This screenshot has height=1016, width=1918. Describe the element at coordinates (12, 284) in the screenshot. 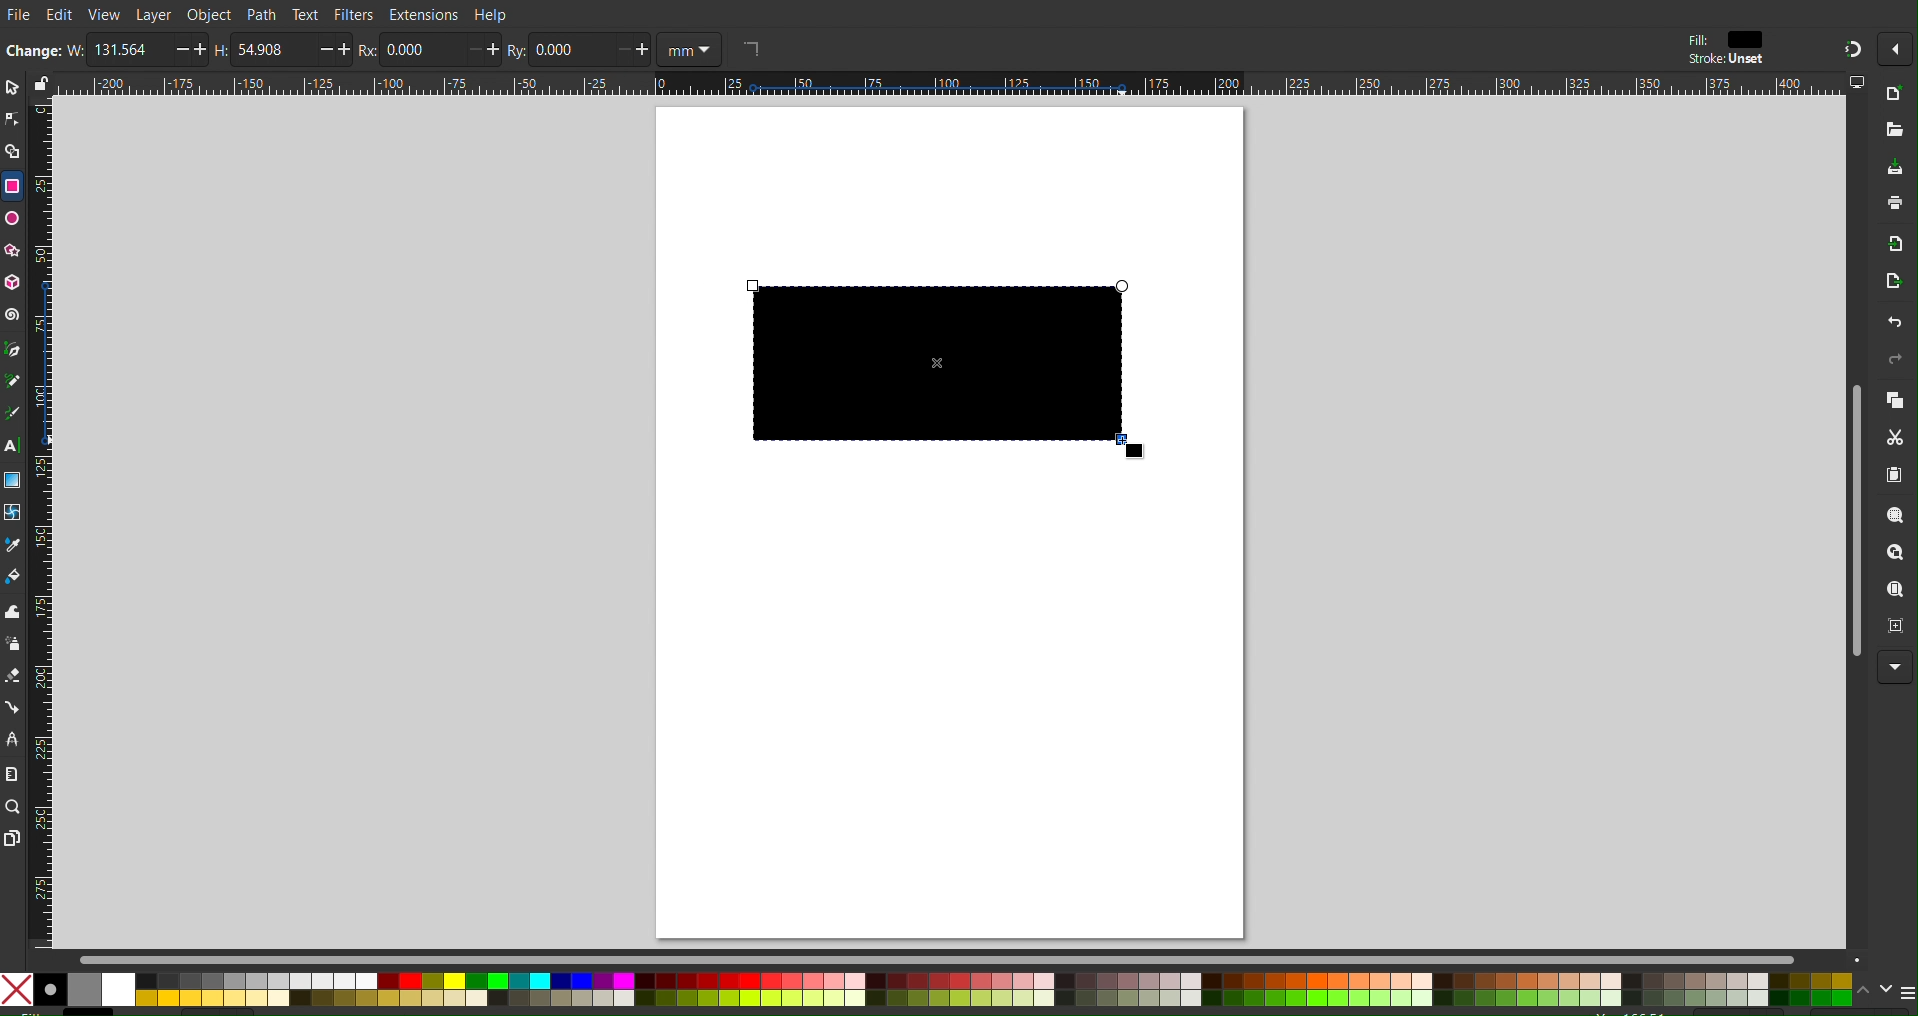

I see `3D Box Tool` at that location.